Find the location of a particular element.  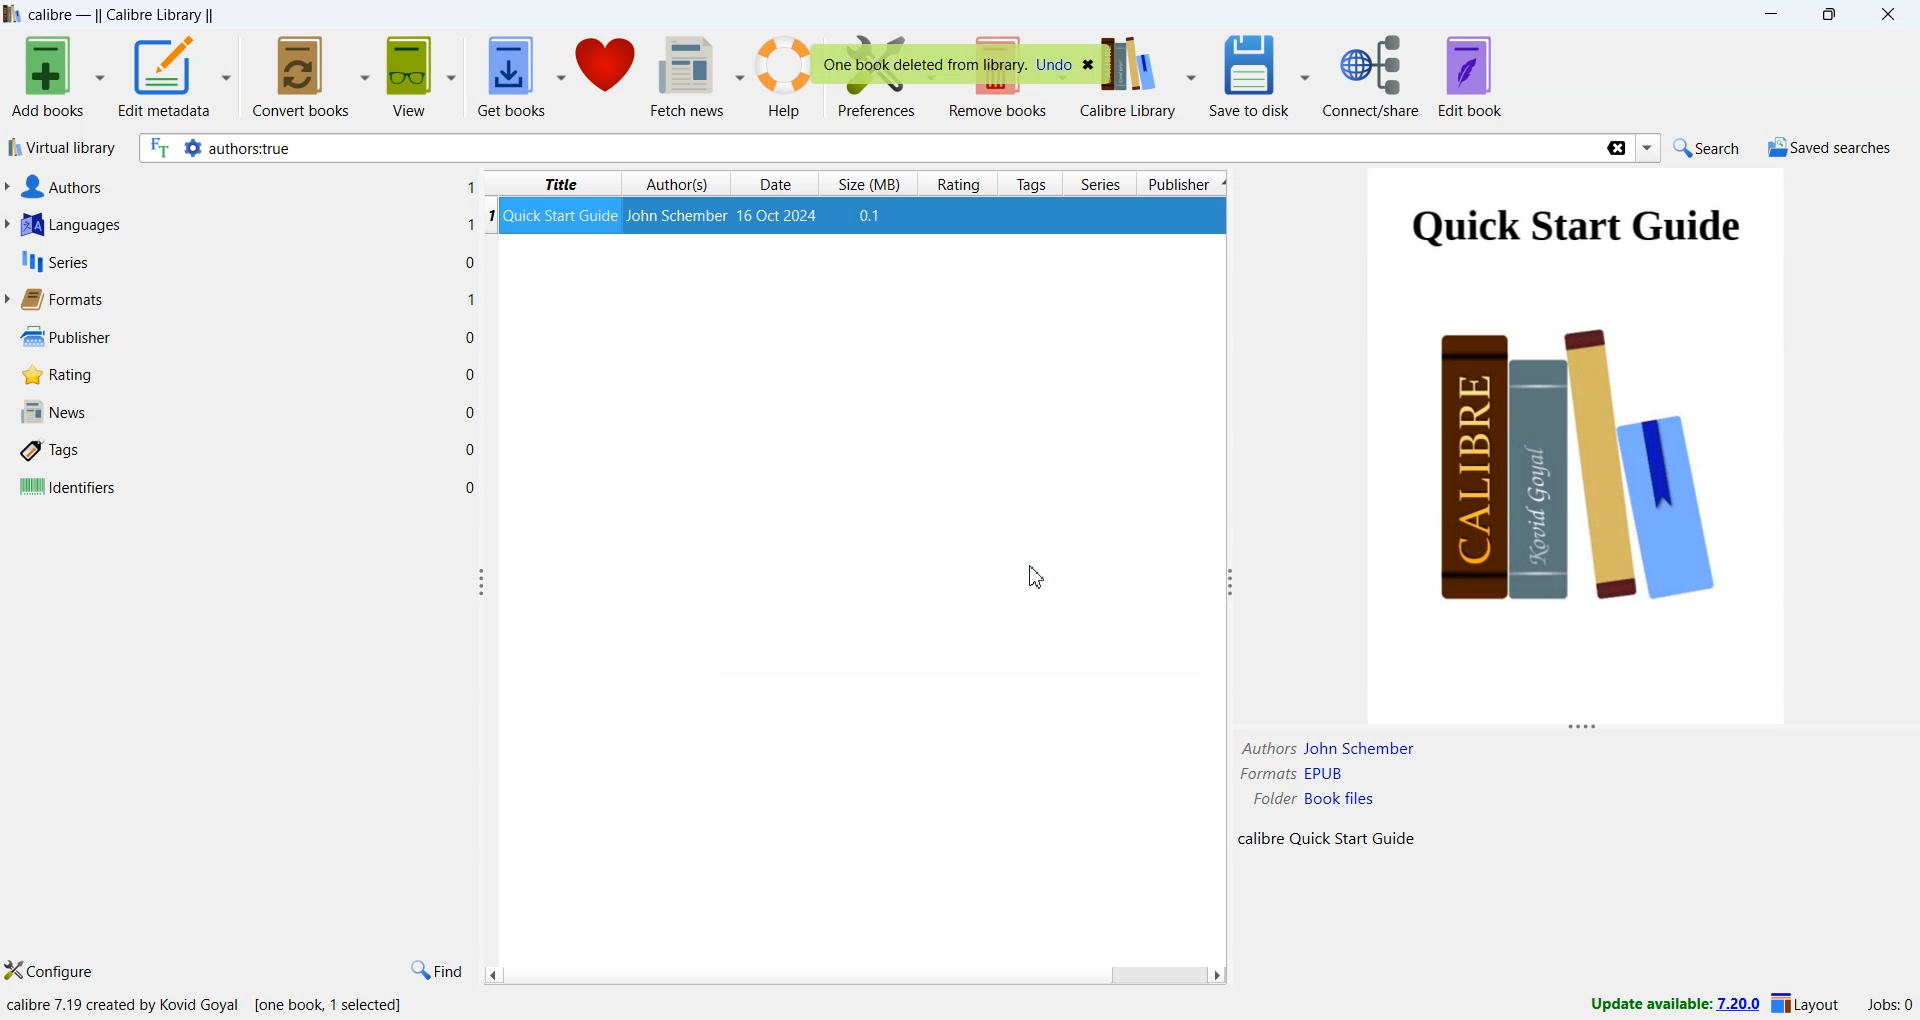

format is located at coordinates (1294, 774).